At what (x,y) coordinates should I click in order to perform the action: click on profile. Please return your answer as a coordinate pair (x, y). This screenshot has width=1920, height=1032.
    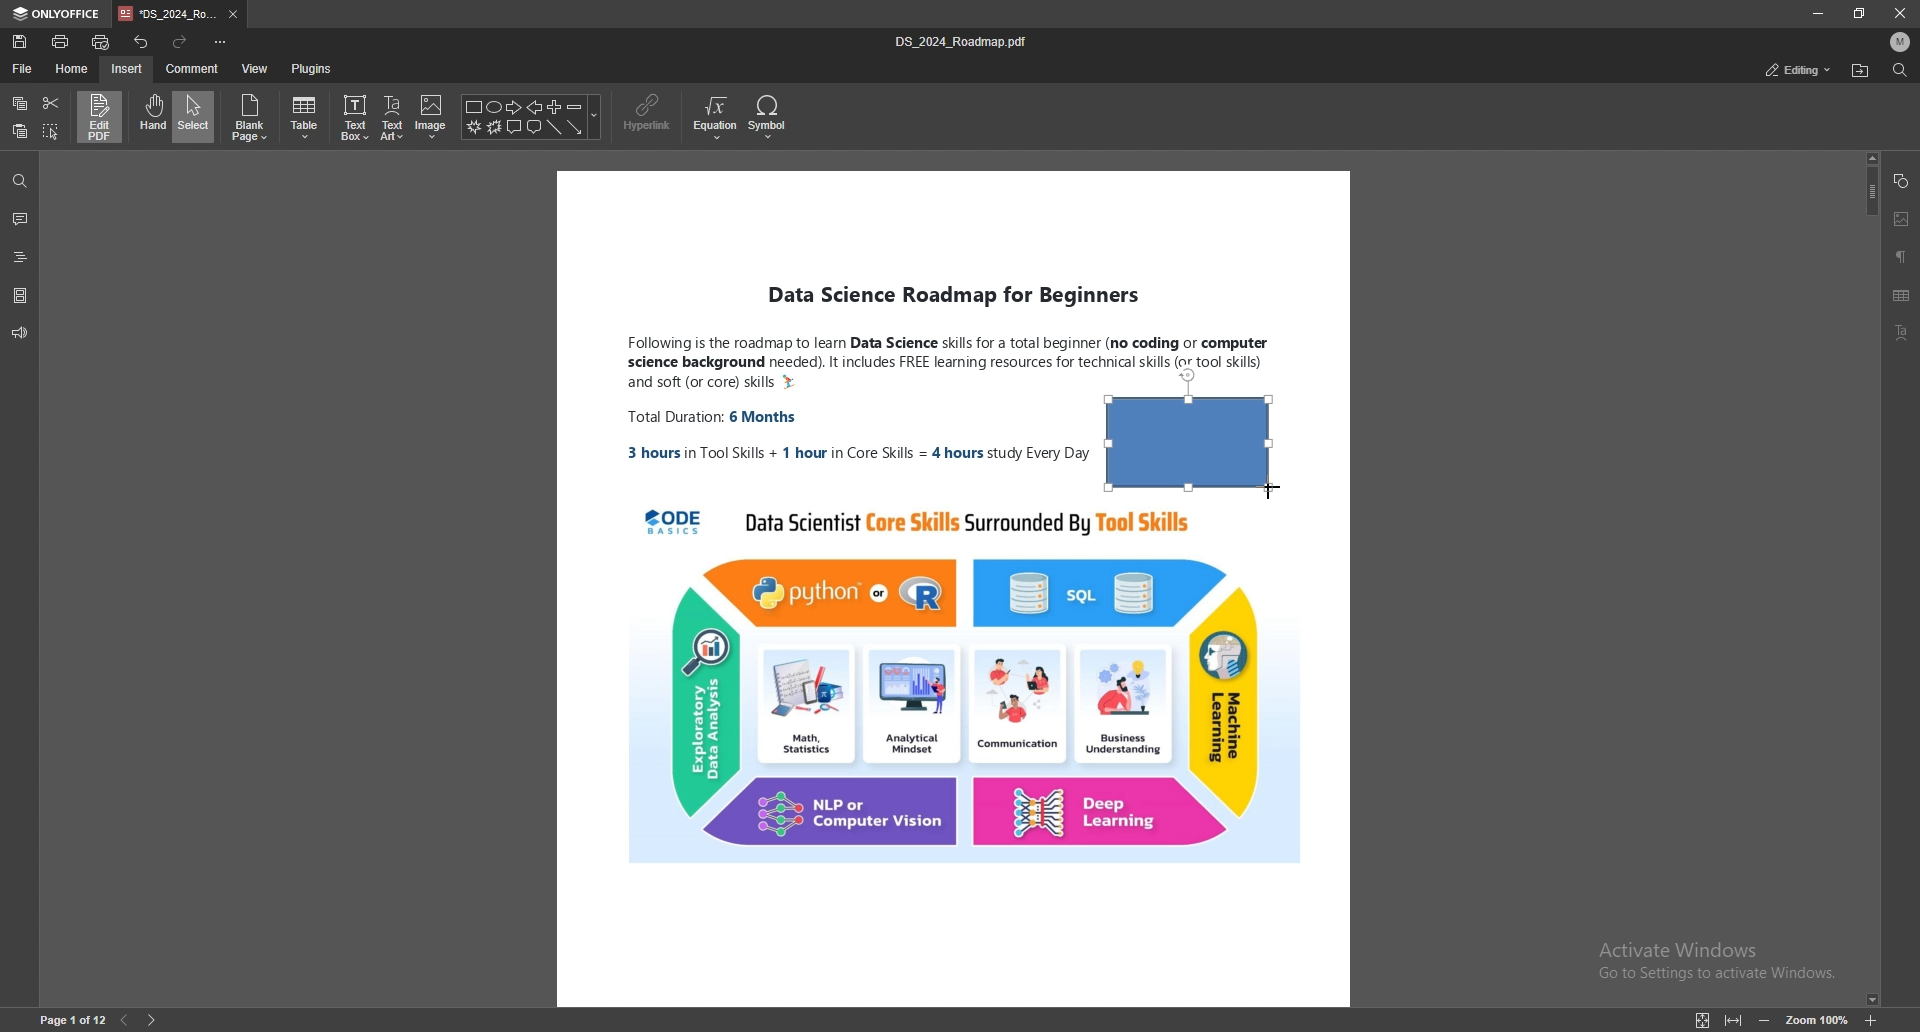
    Looking at the image, I should click on (1901, 42).